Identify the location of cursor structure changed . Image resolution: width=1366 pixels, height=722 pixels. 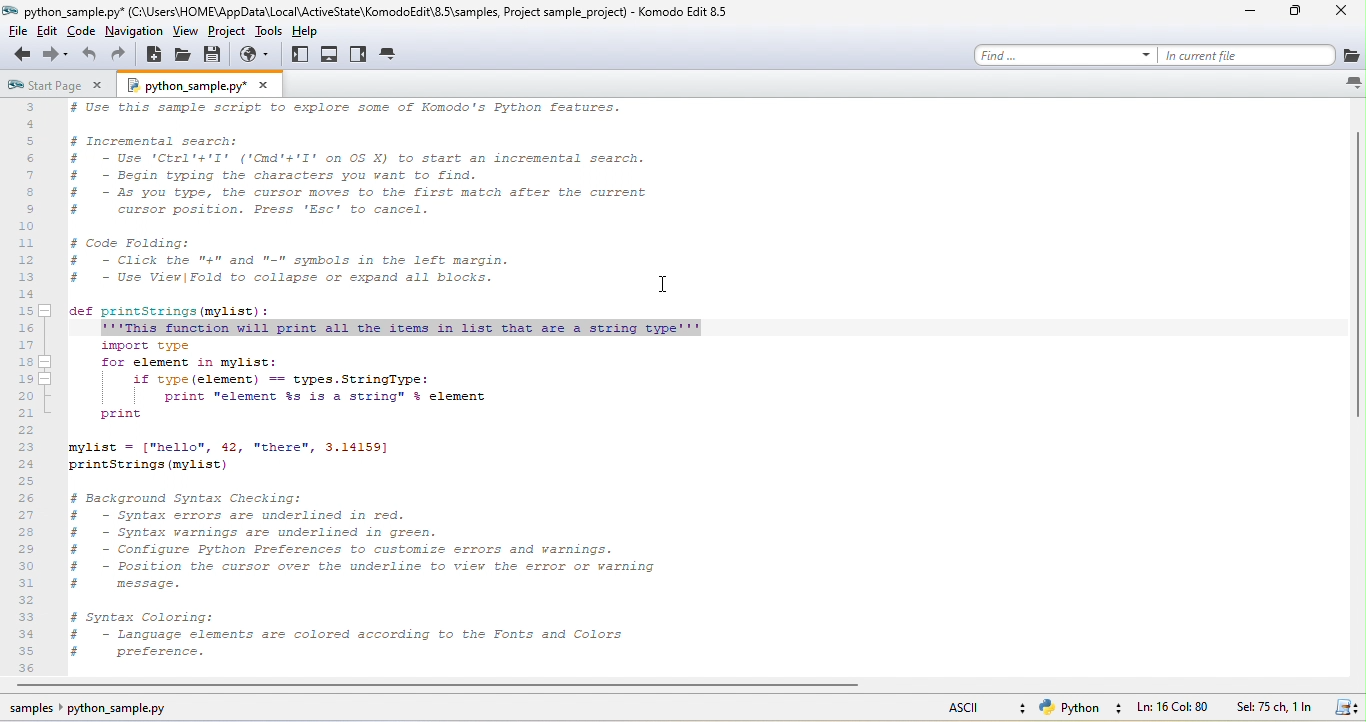
(660, 284).